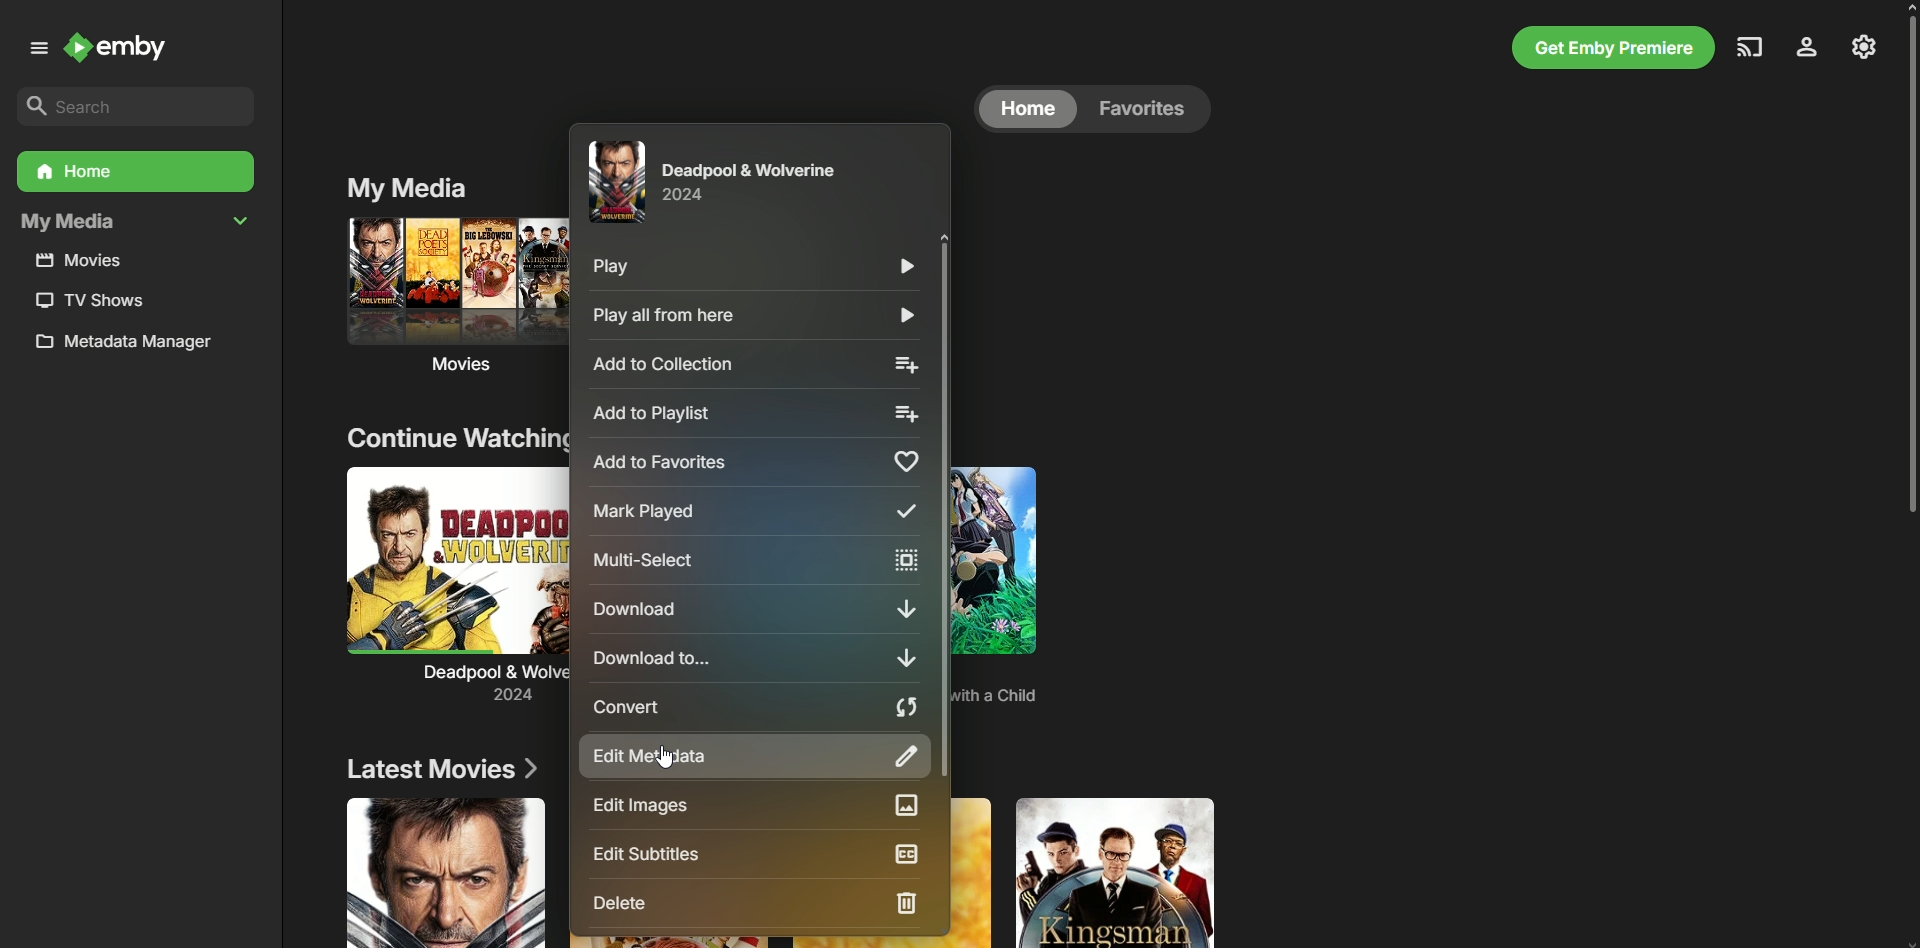  Describe the element at coordinates (404, 187) in the screenshot. I see `My  Media` at that location.